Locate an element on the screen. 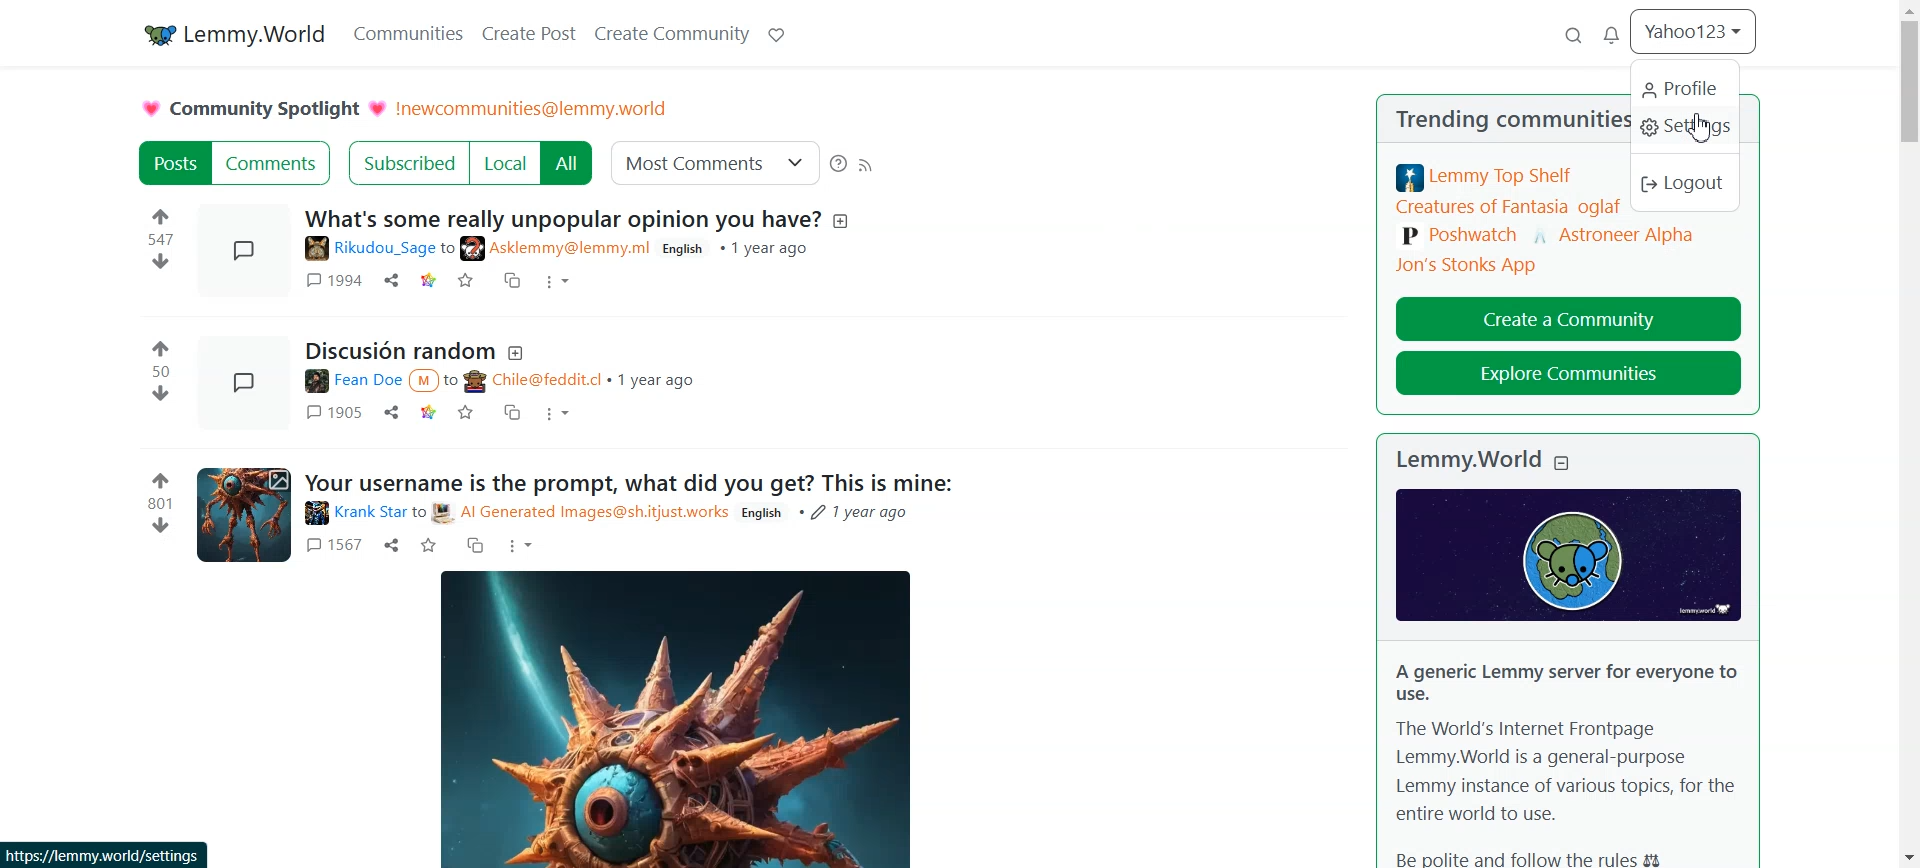 This screenshot has width=1920, height=868. Create Community is located at coordinates (670, 32).